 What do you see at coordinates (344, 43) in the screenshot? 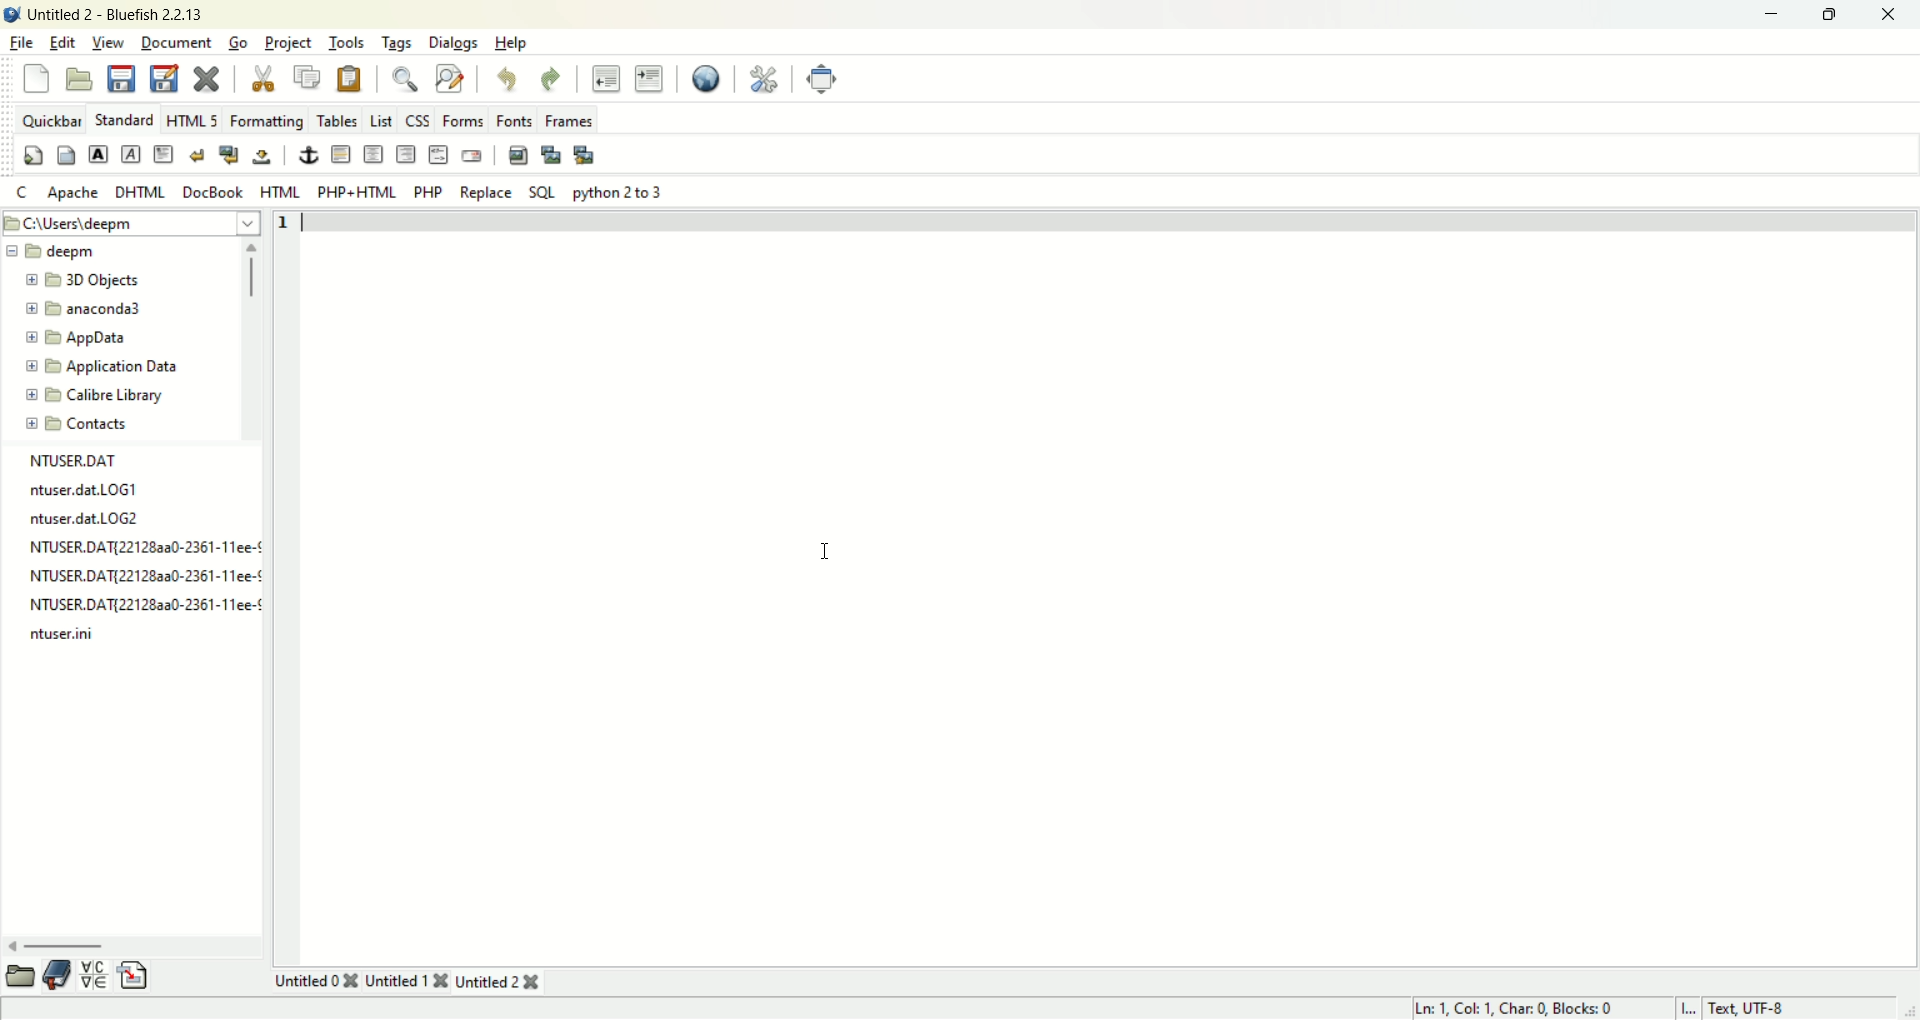
I see `tools` at bounding box center [344, 43].